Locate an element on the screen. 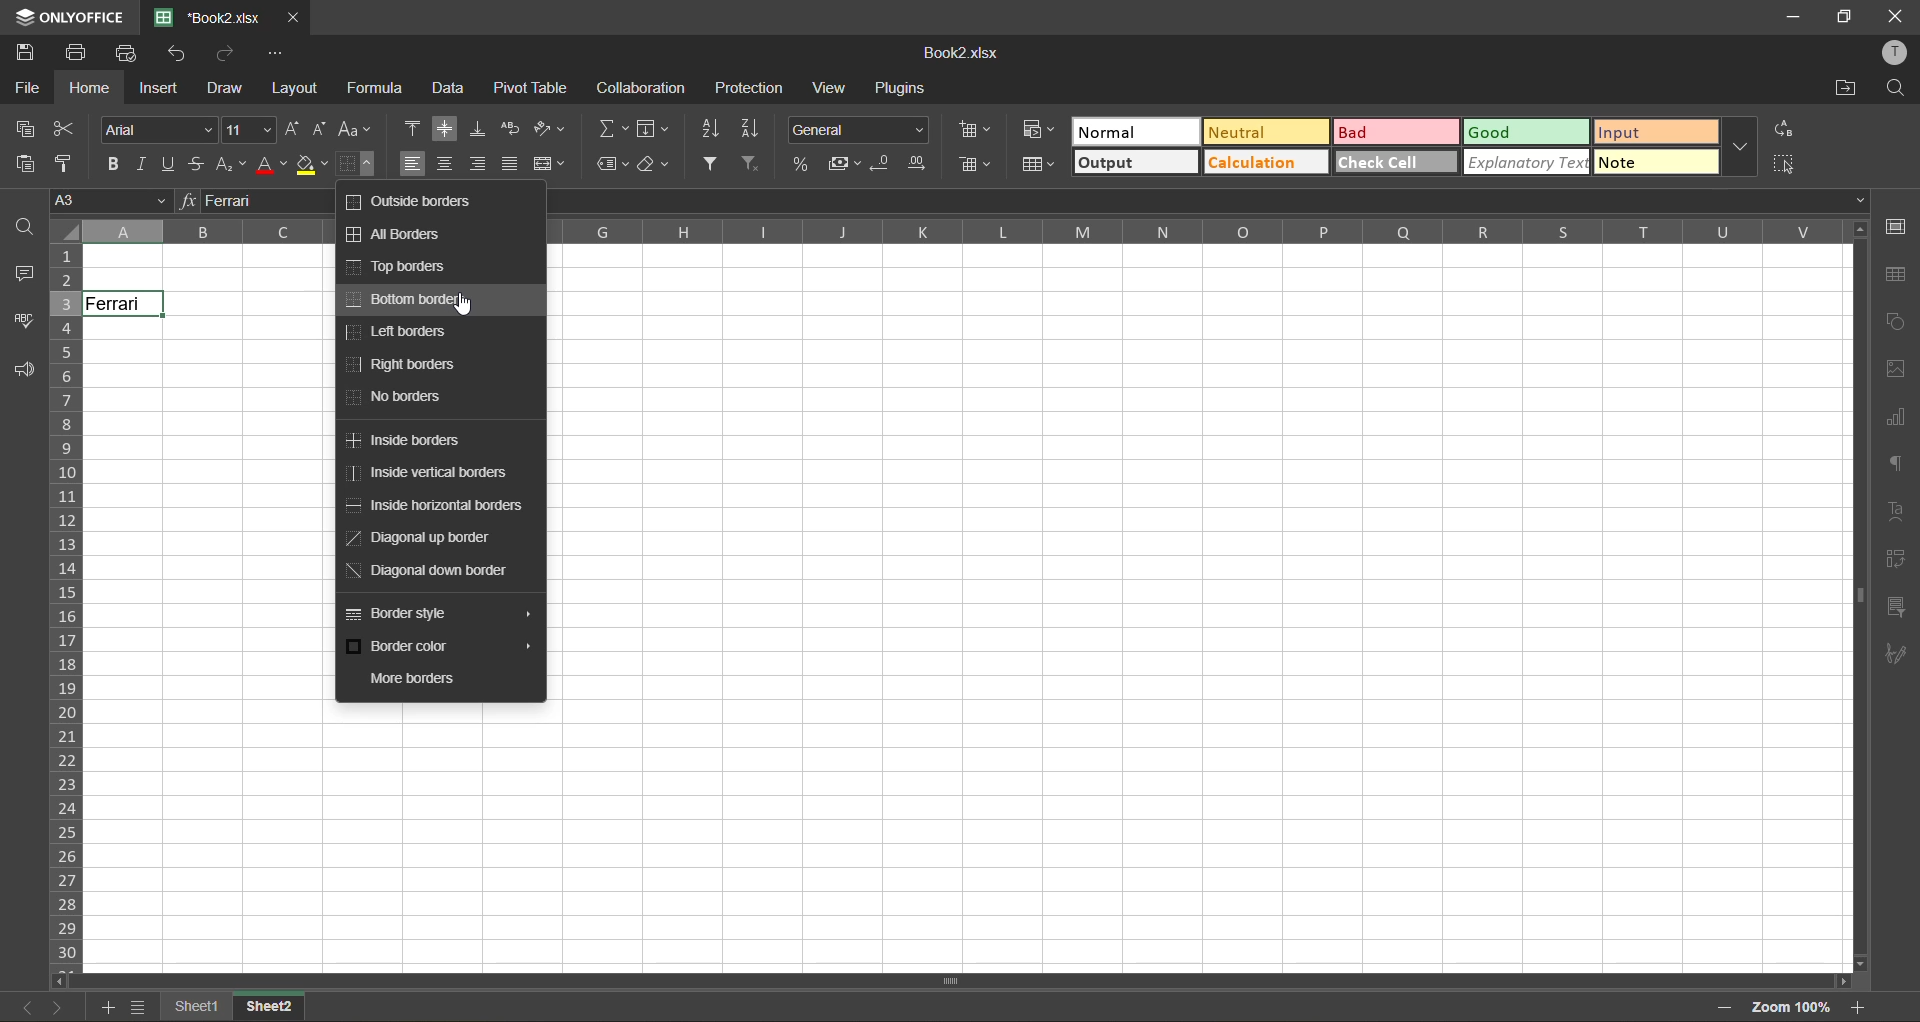  formula bar is located at coordinates (248, 200).